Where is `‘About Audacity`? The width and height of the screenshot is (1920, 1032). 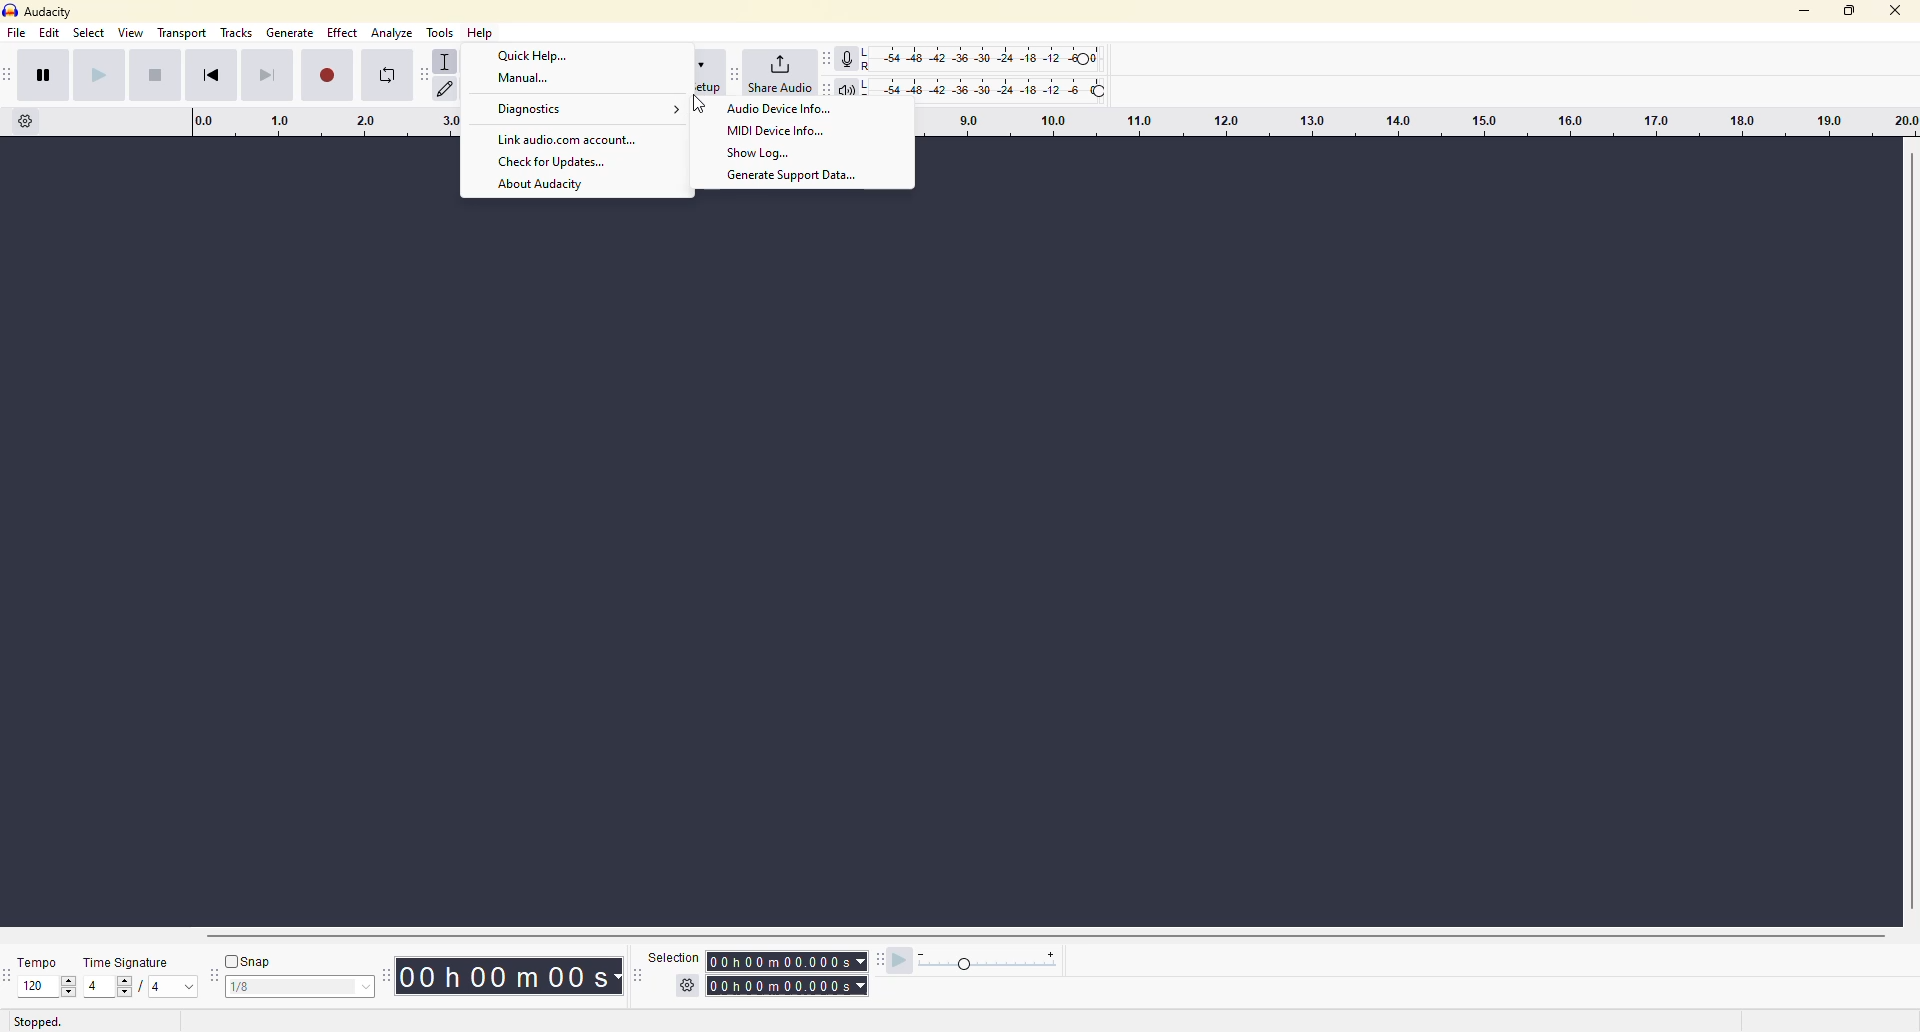 ‘About Audacity is located at coordinates (543, 185).